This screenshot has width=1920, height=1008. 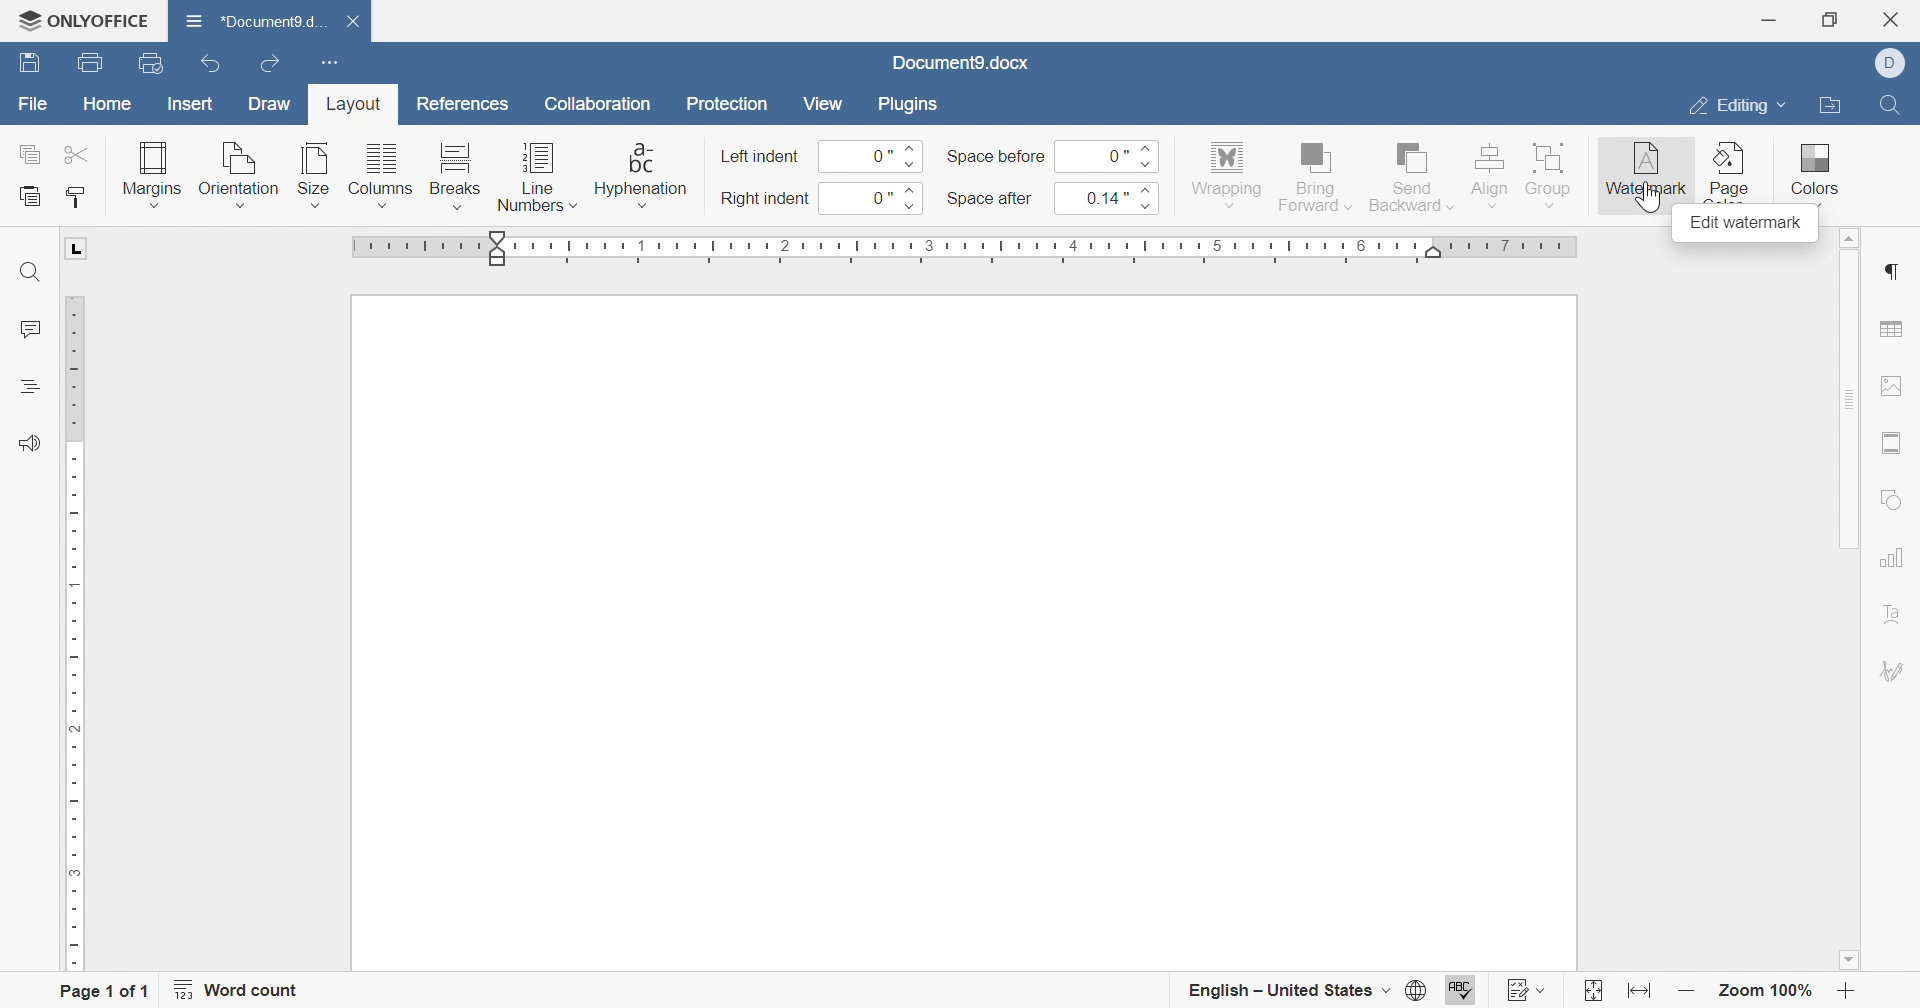 I want to click on bring forward, so click(x=1313, y=174).